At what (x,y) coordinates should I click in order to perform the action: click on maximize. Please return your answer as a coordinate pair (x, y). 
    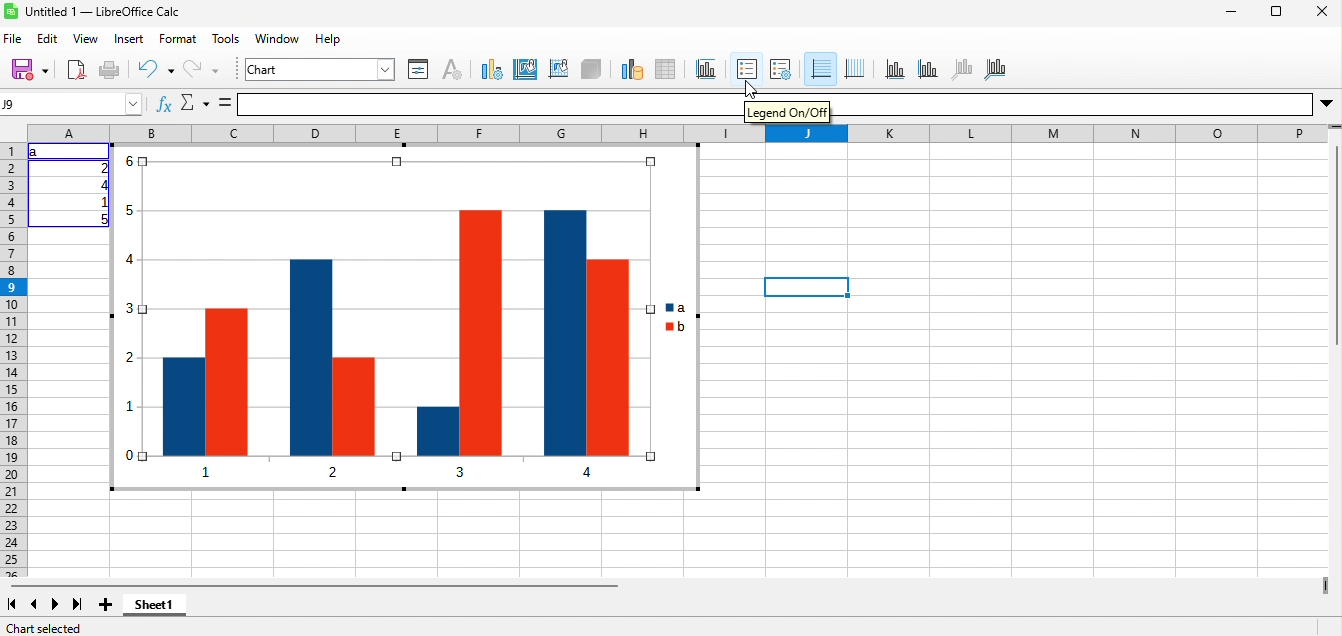
    Looking at the image, I should click on (1276, 11).